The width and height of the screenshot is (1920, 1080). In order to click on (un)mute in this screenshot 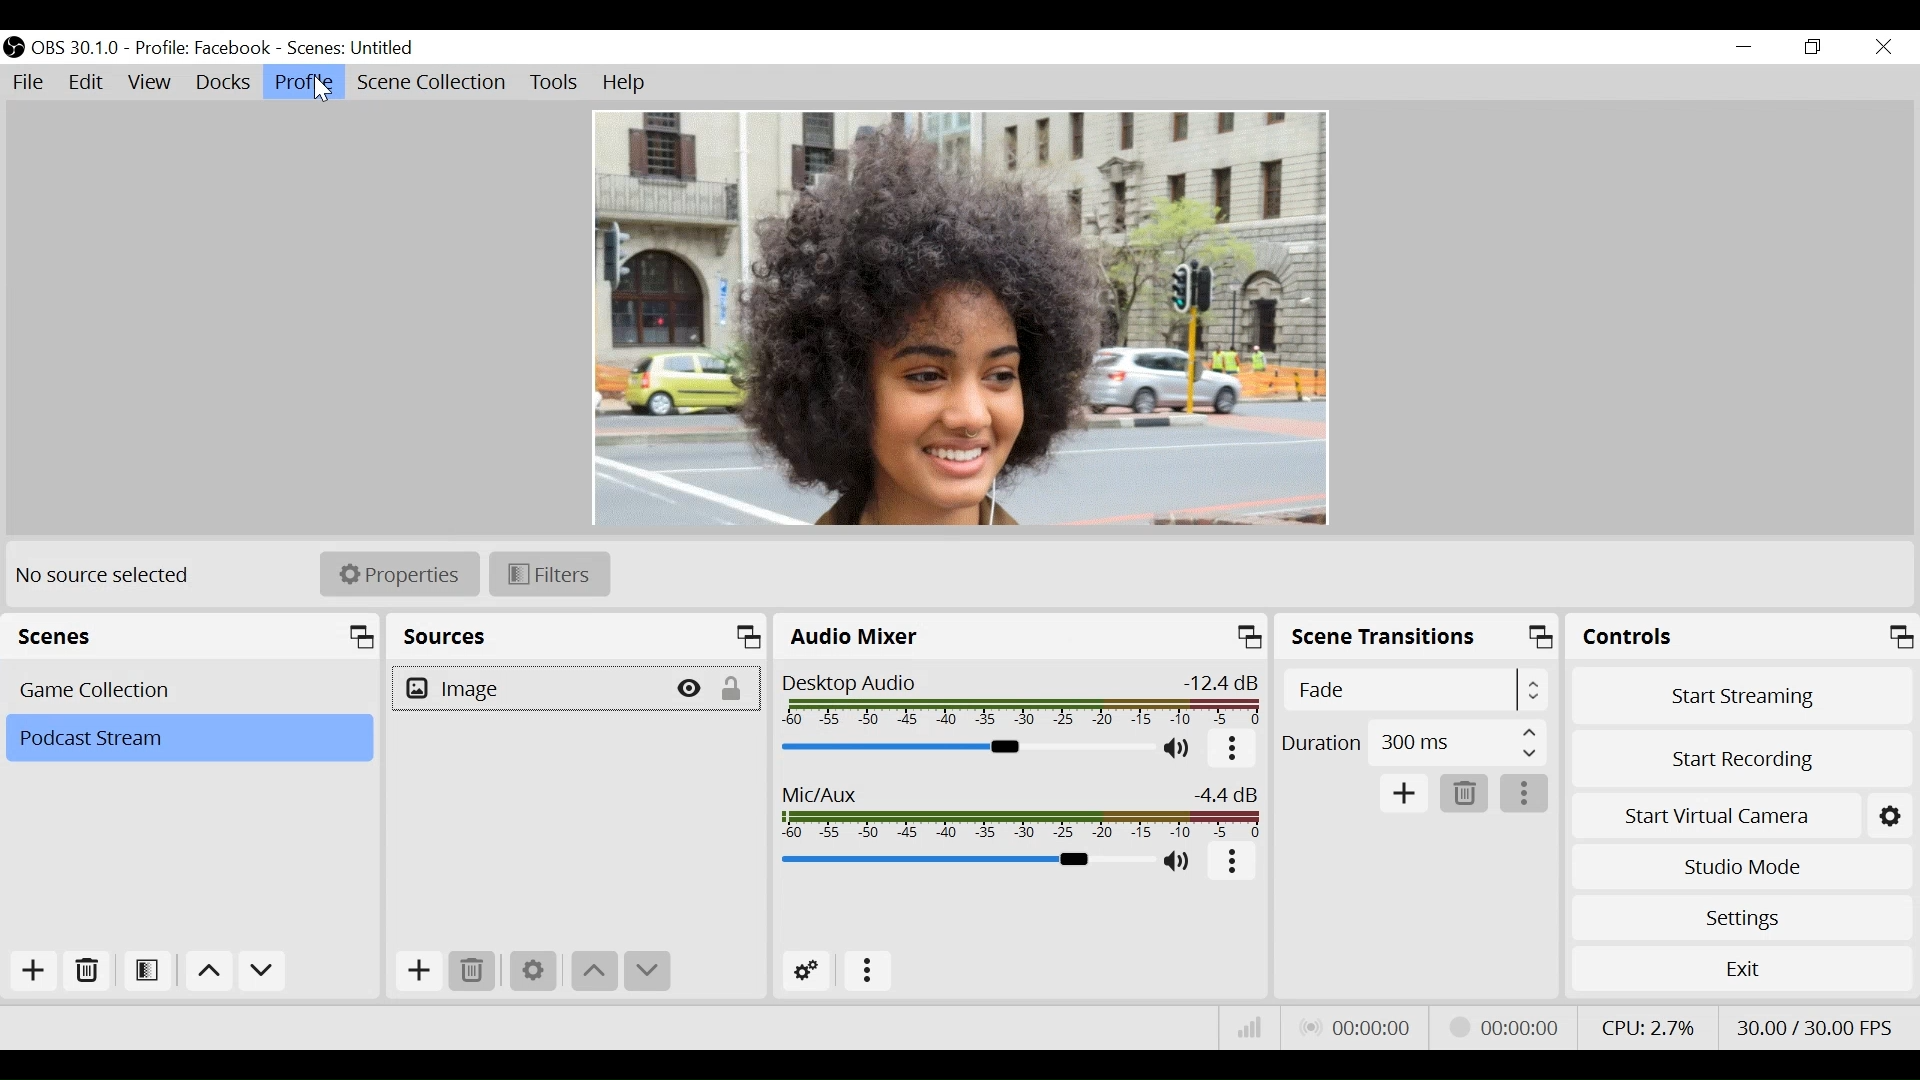, I will do `click(1180, 862)`.